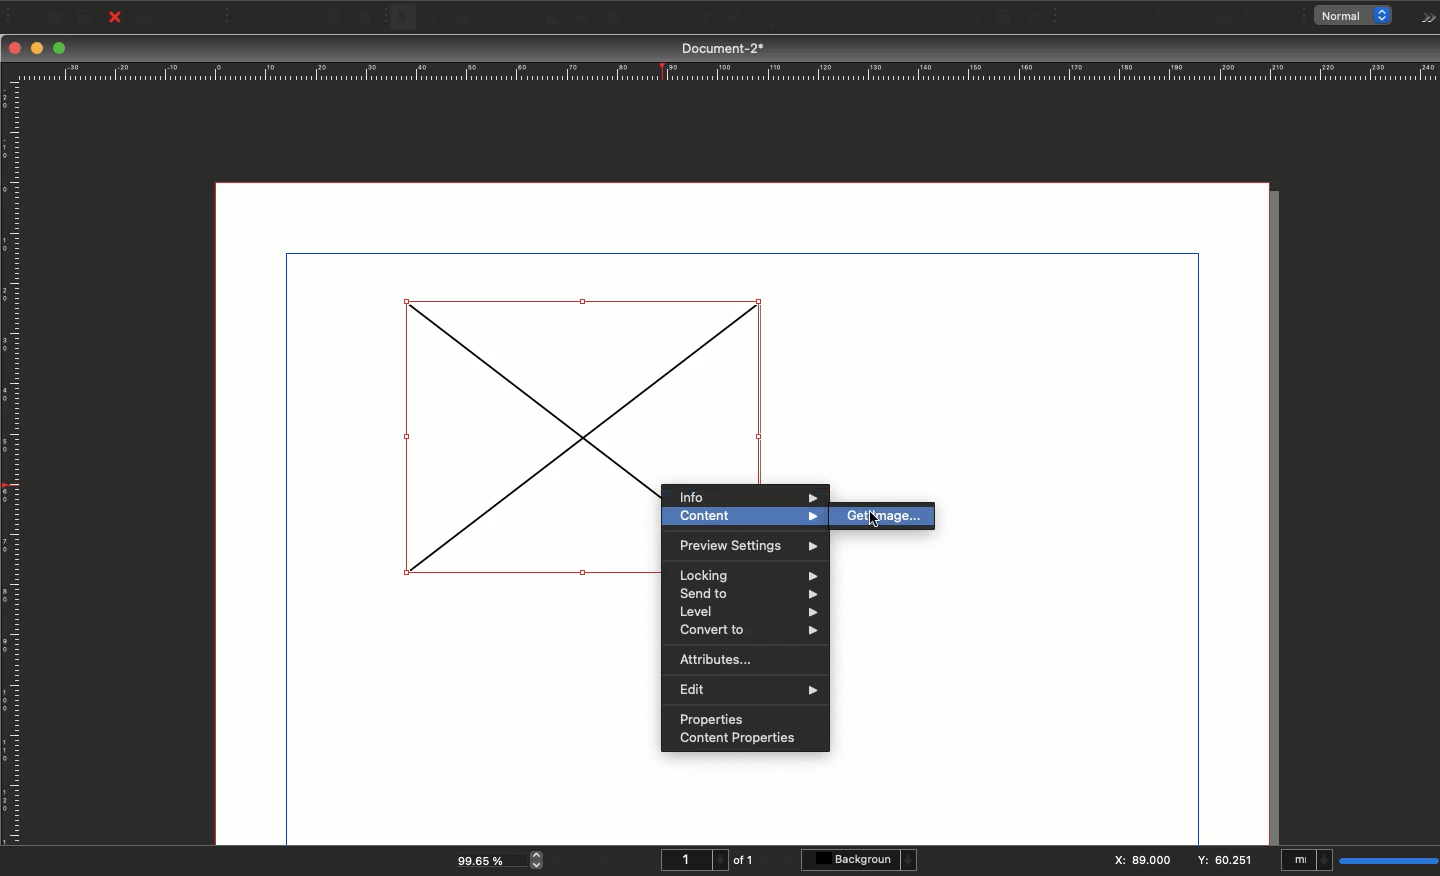 The height and width of the screenshot is (876, 1440). What do you see at coordinates (1424, 18) in the screenshot?
I see `Options` at bounding box center [1424, 18].